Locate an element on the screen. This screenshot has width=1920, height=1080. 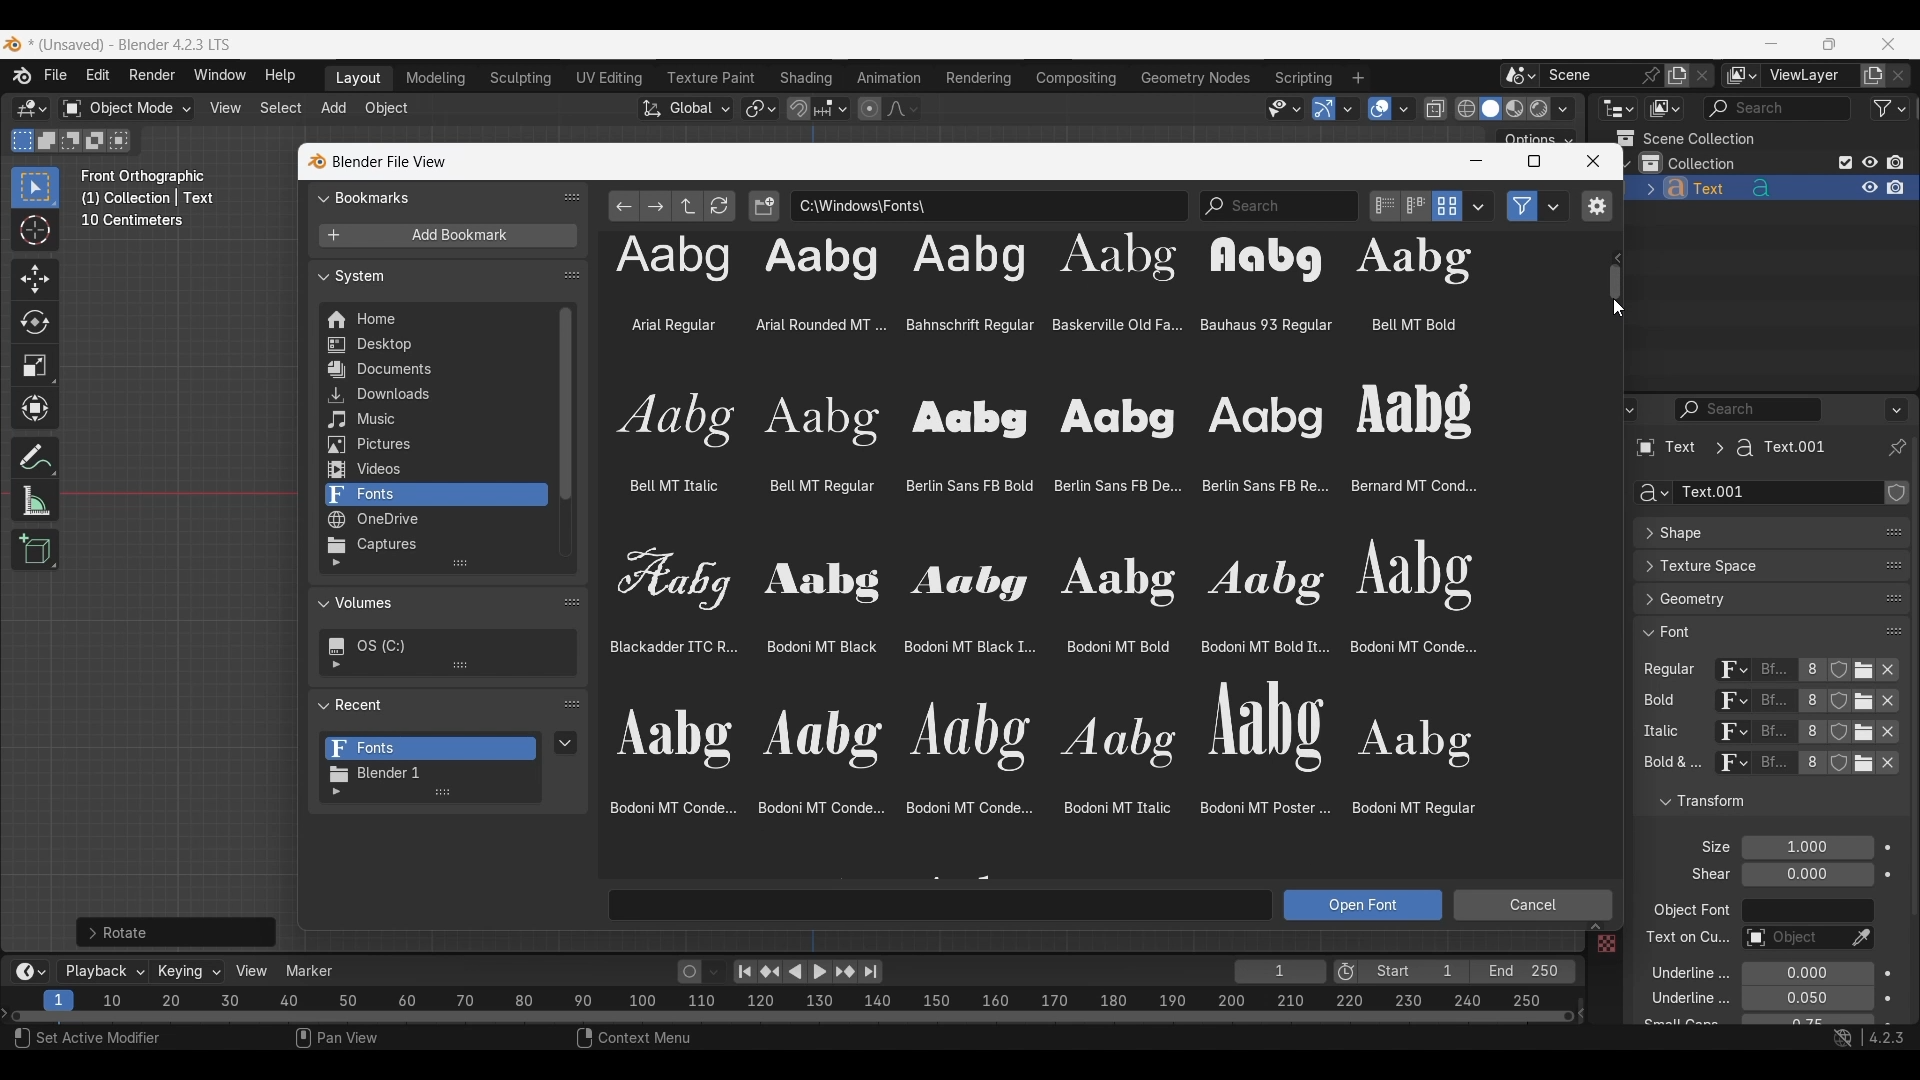
fake user is located at coordinates (1842, 771).